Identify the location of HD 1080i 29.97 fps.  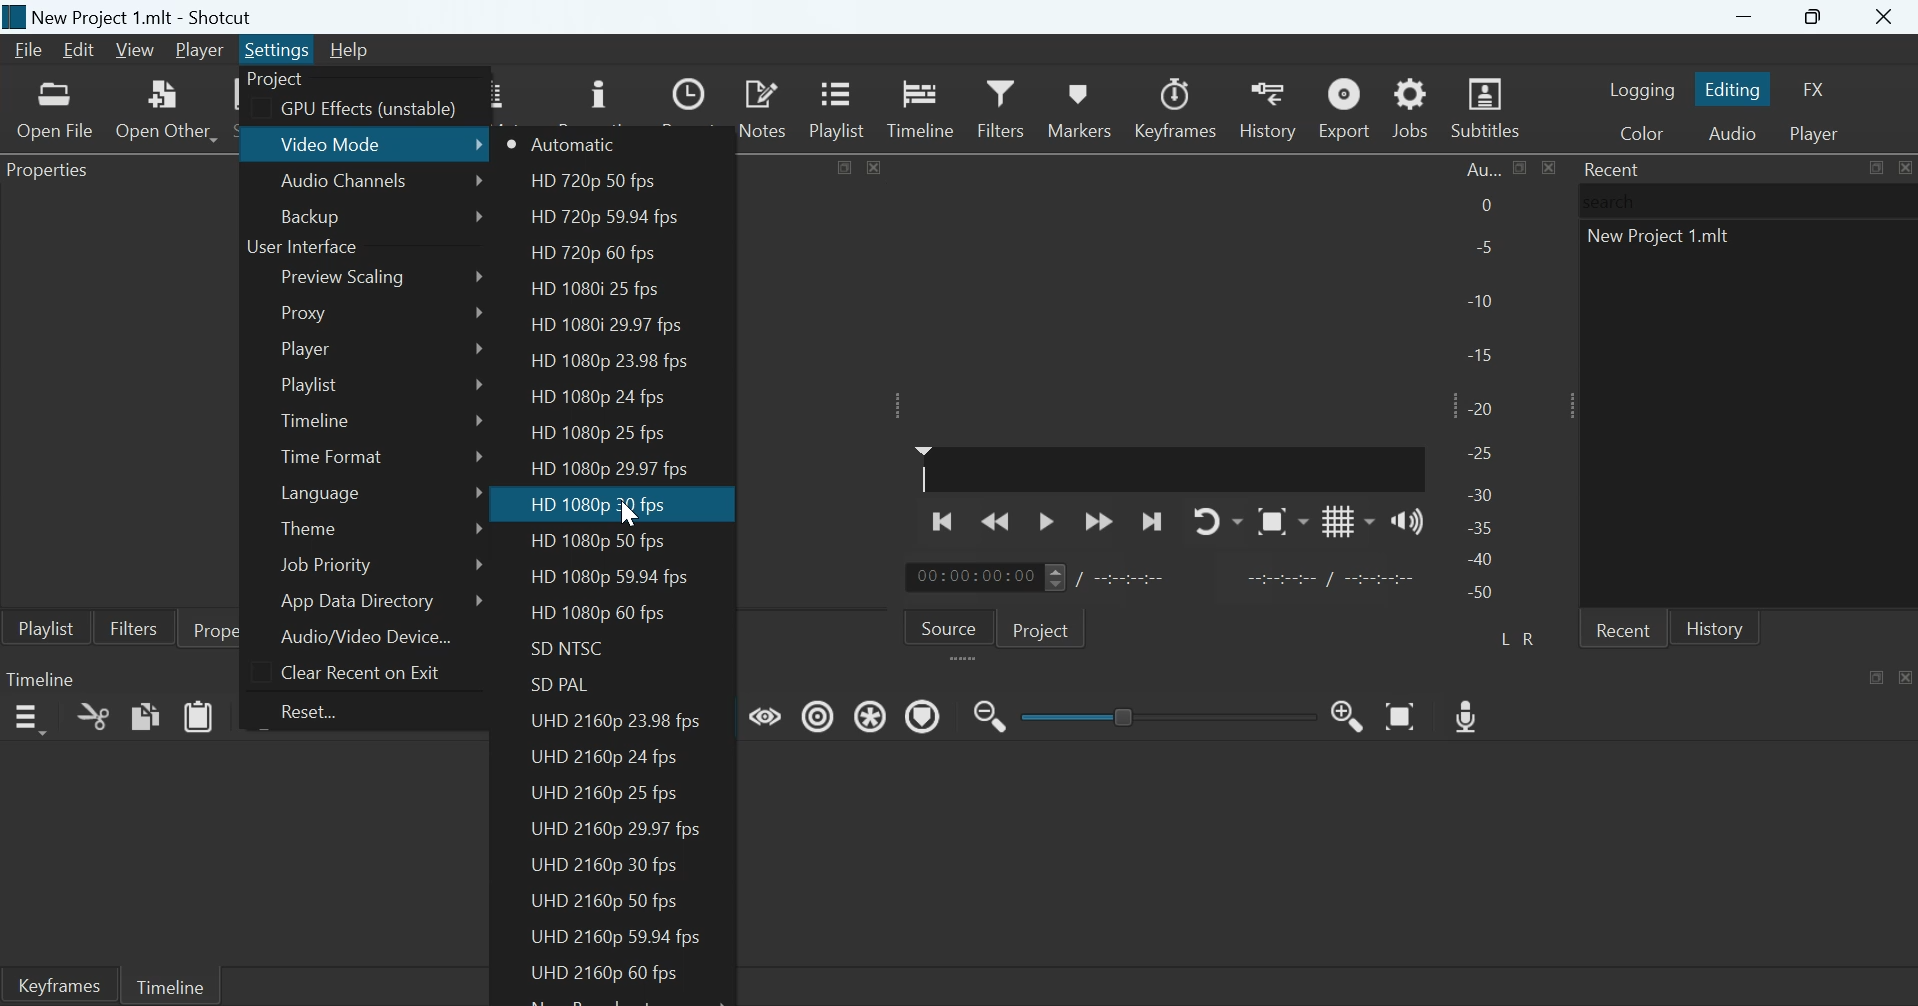
(605, 324).